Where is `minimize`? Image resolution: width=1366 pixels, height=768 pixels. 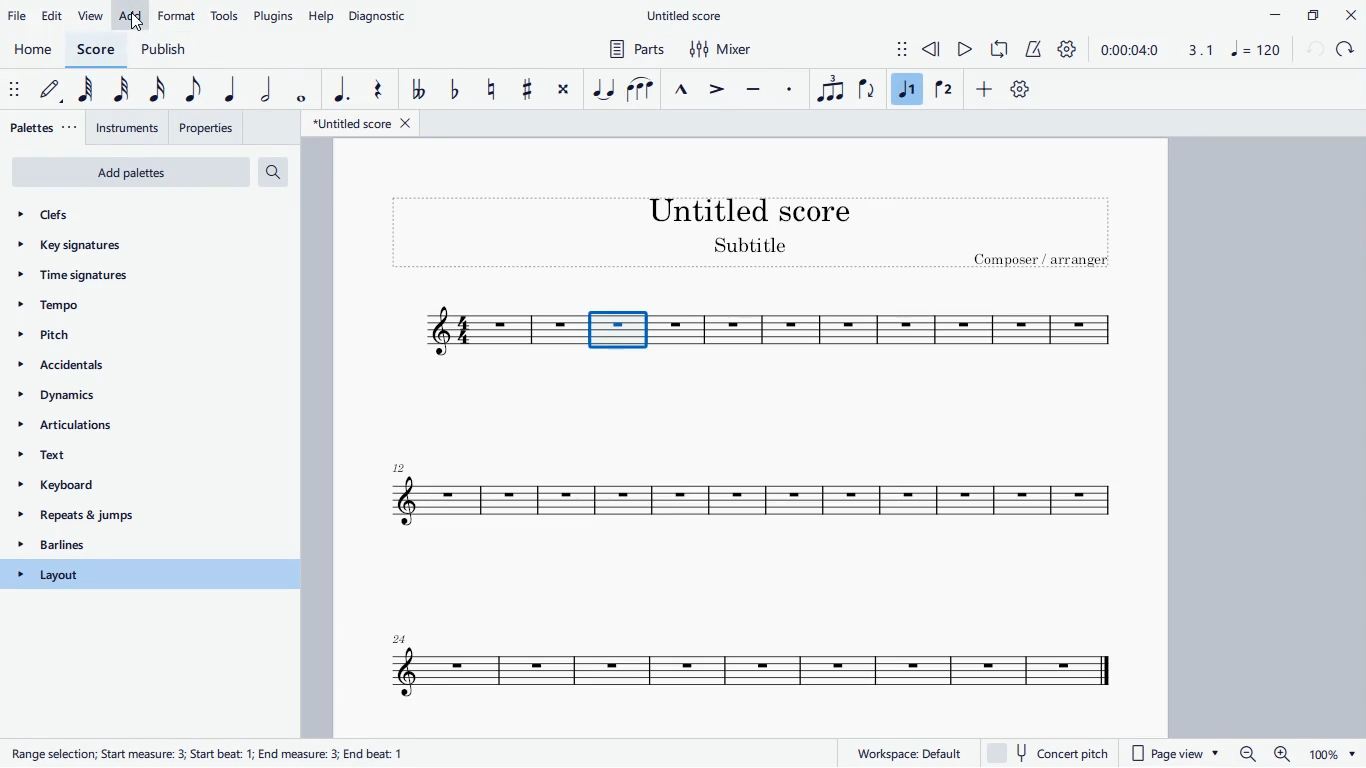 minimize is located at coordinates (1268, 14).